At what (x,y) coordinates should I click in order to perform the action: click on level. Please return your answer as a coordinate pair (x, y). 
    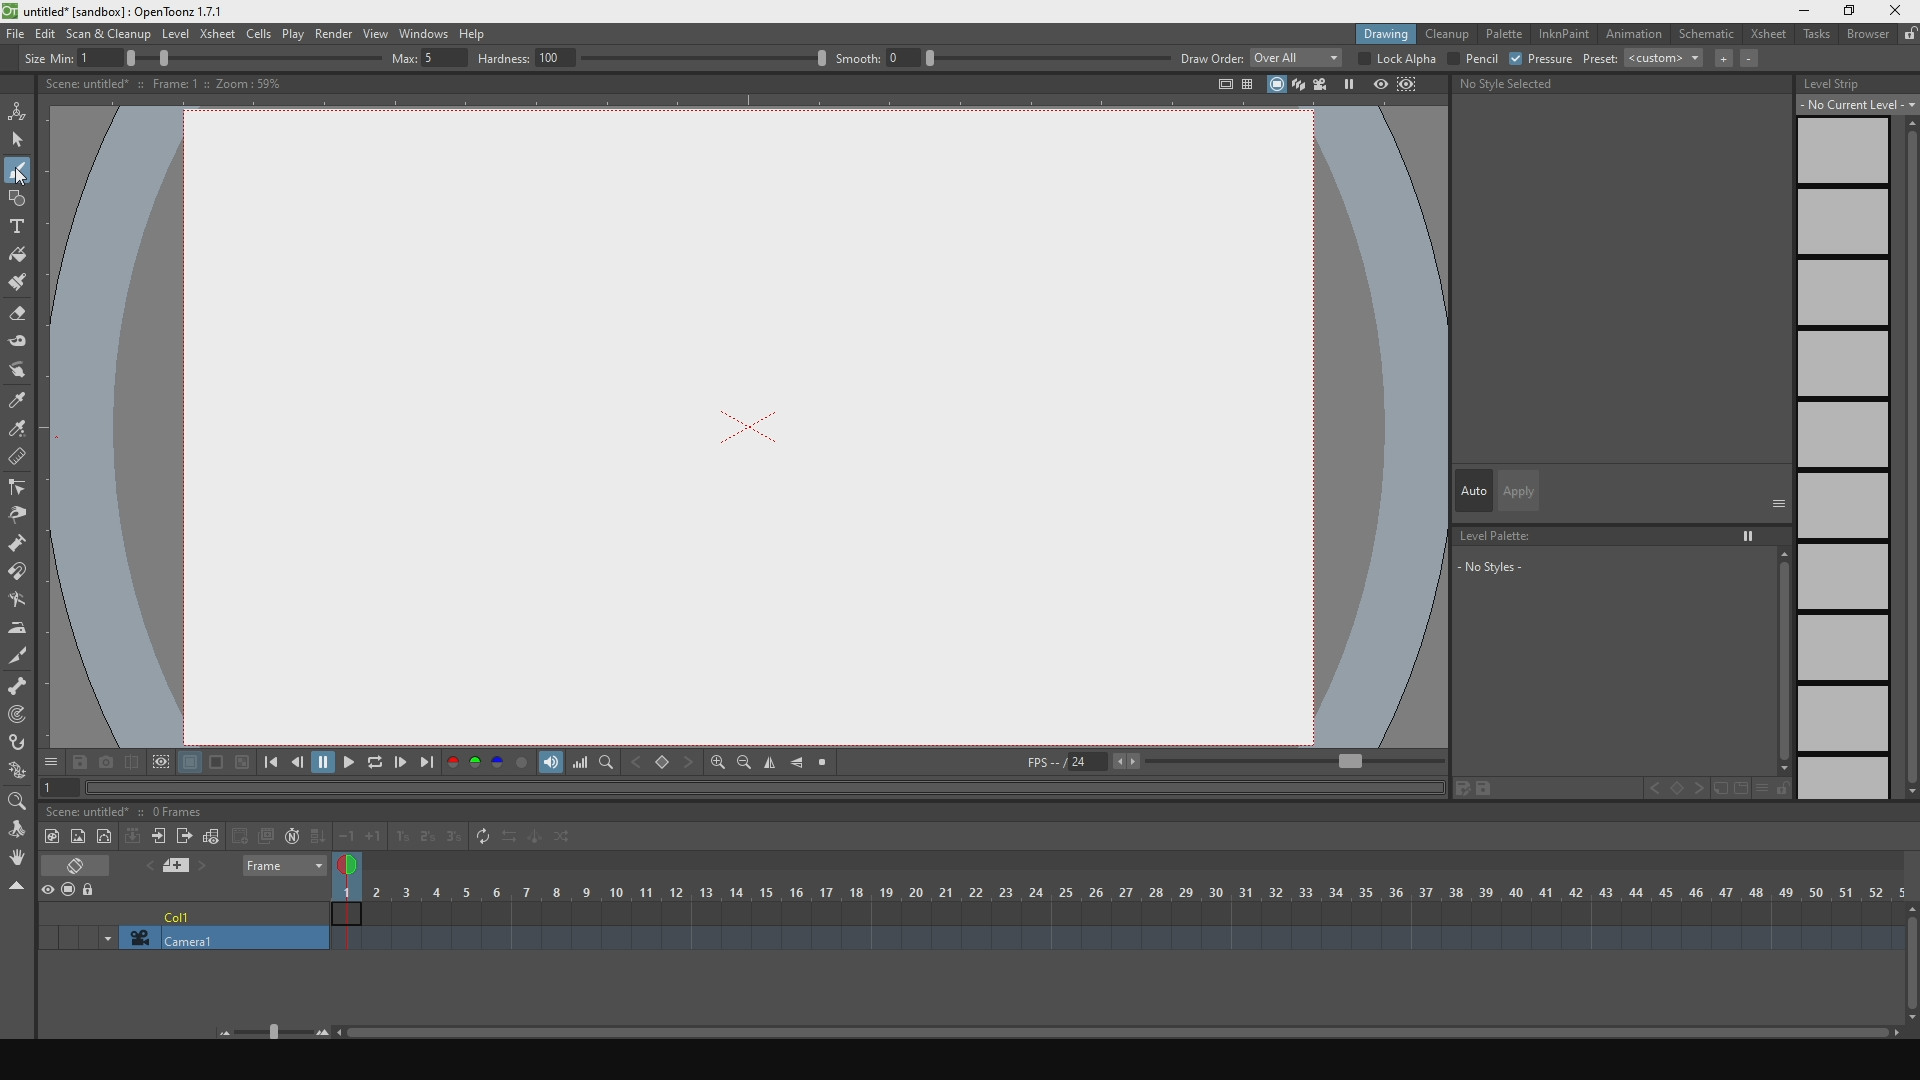
    Looking at the image, I should click on (175, 33).